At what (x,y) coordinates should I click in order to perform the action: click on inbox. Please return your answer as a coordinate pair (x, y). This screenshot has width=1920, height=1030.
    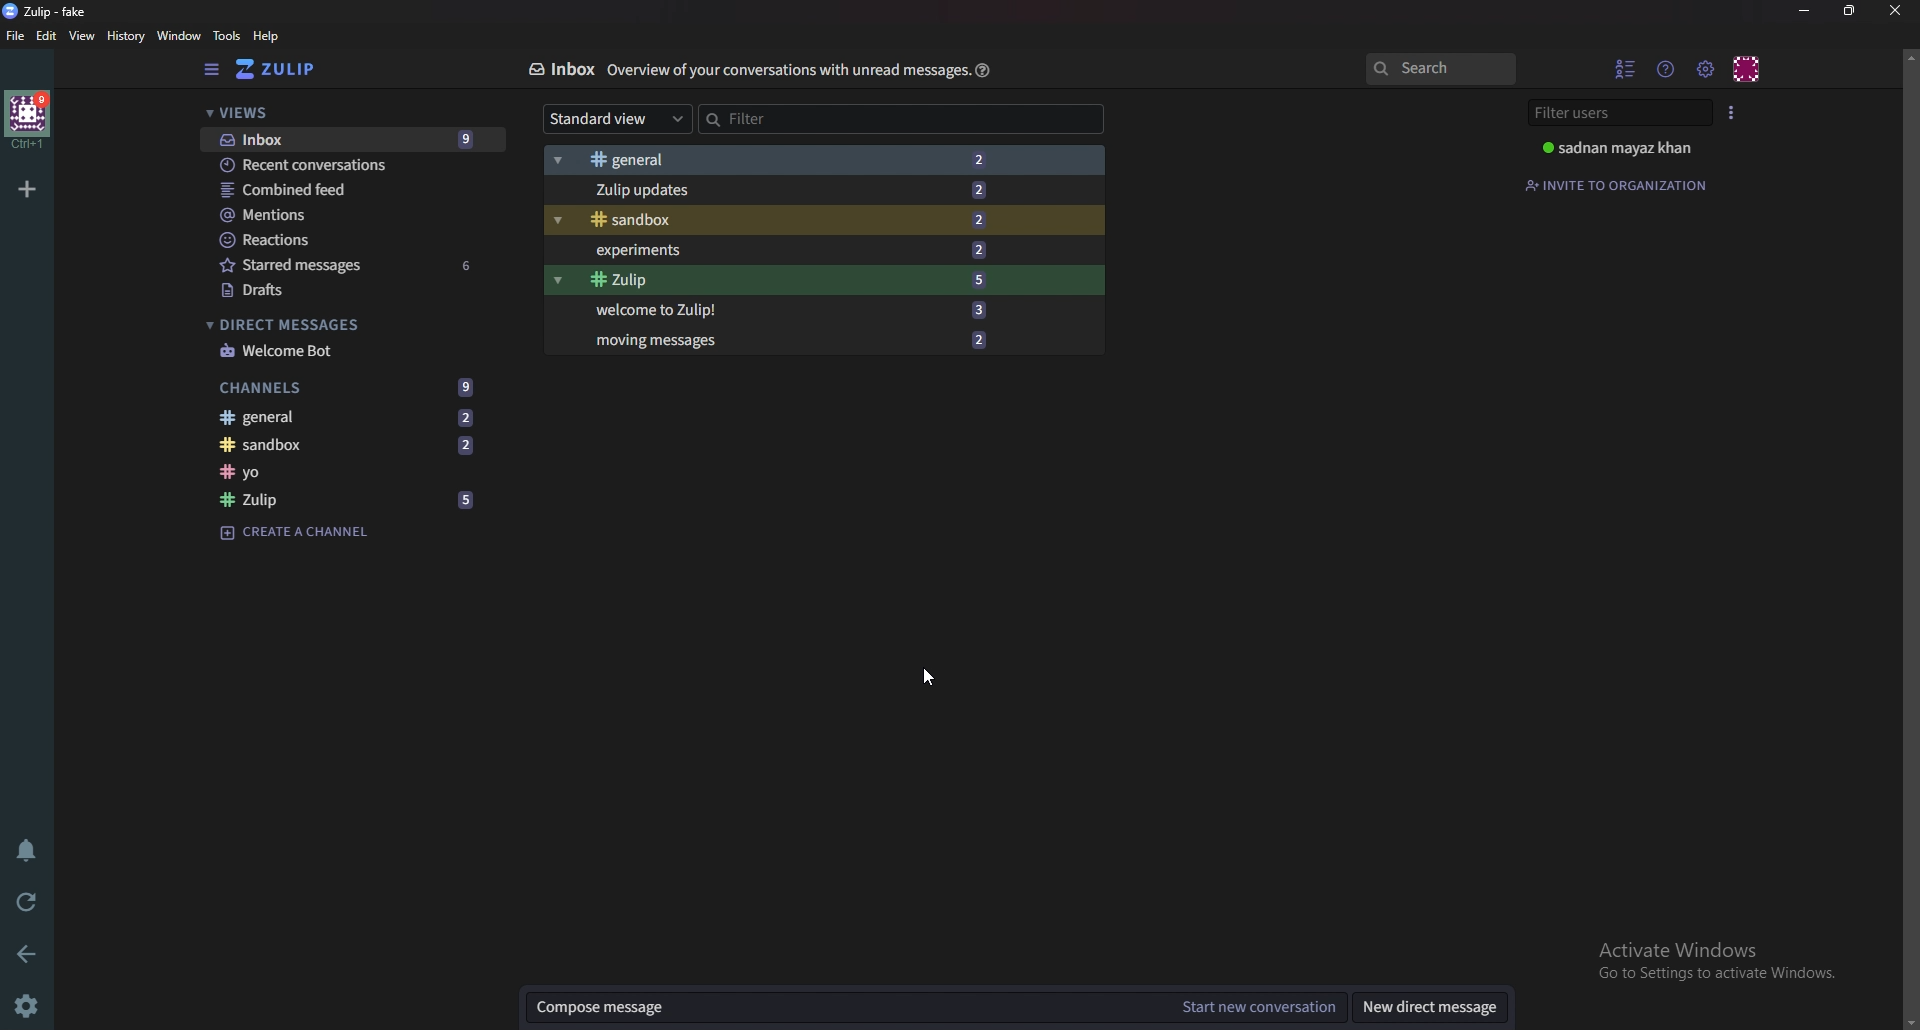
    Looking at the image, I should click on (351, 141).